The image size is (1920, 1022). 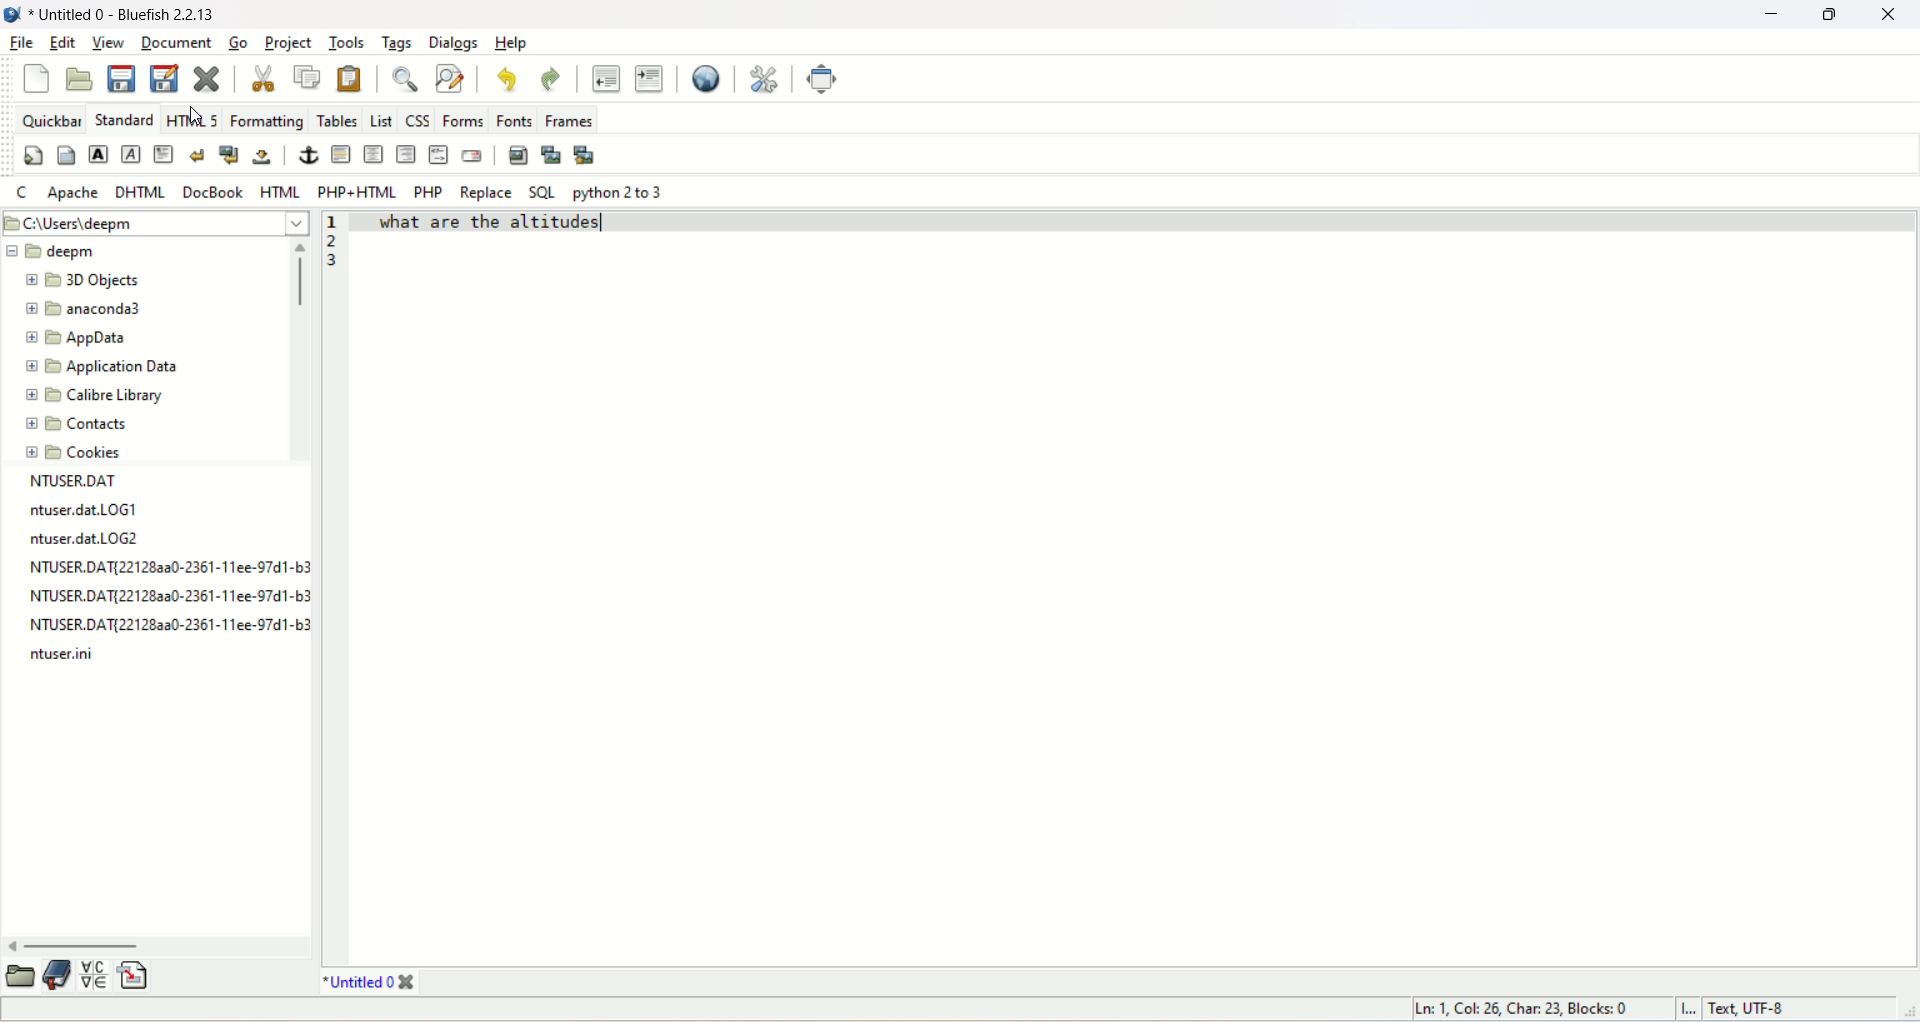 What do you see at coordinates (349, 78) in the screenshot?
I see `paste` at bounding box center [349, 78].